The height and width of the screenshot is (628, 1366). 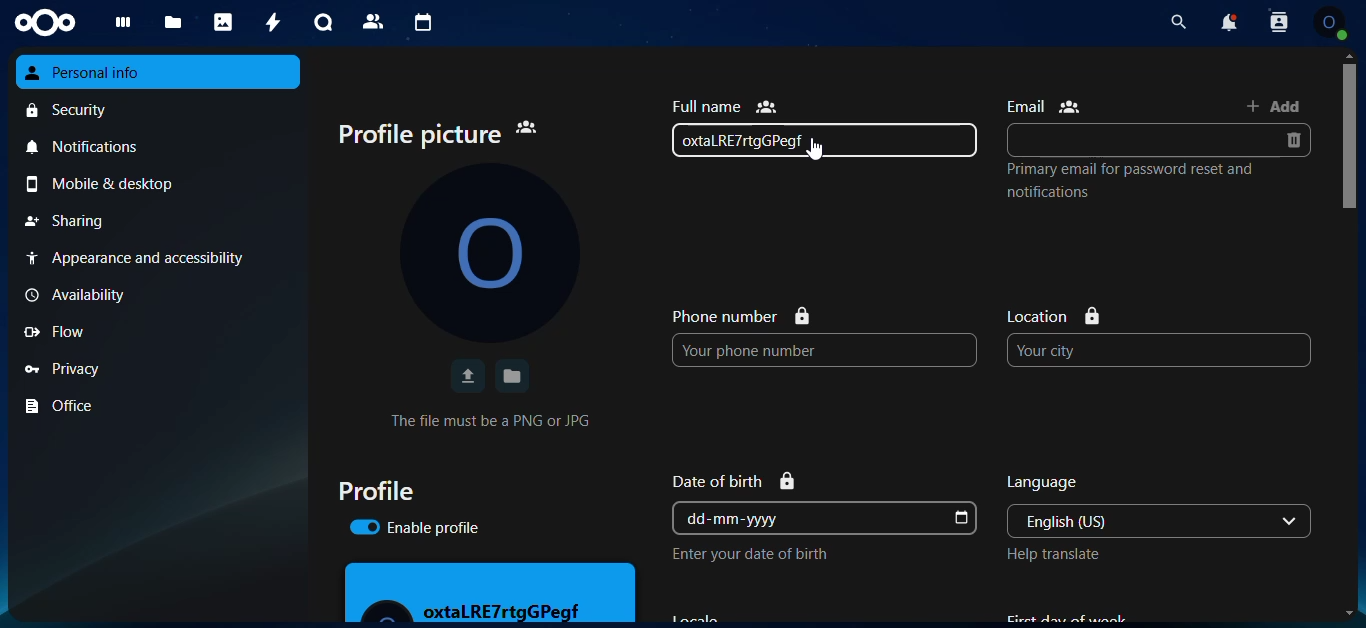 I want to click on contact, so click(x=1278, y=22).